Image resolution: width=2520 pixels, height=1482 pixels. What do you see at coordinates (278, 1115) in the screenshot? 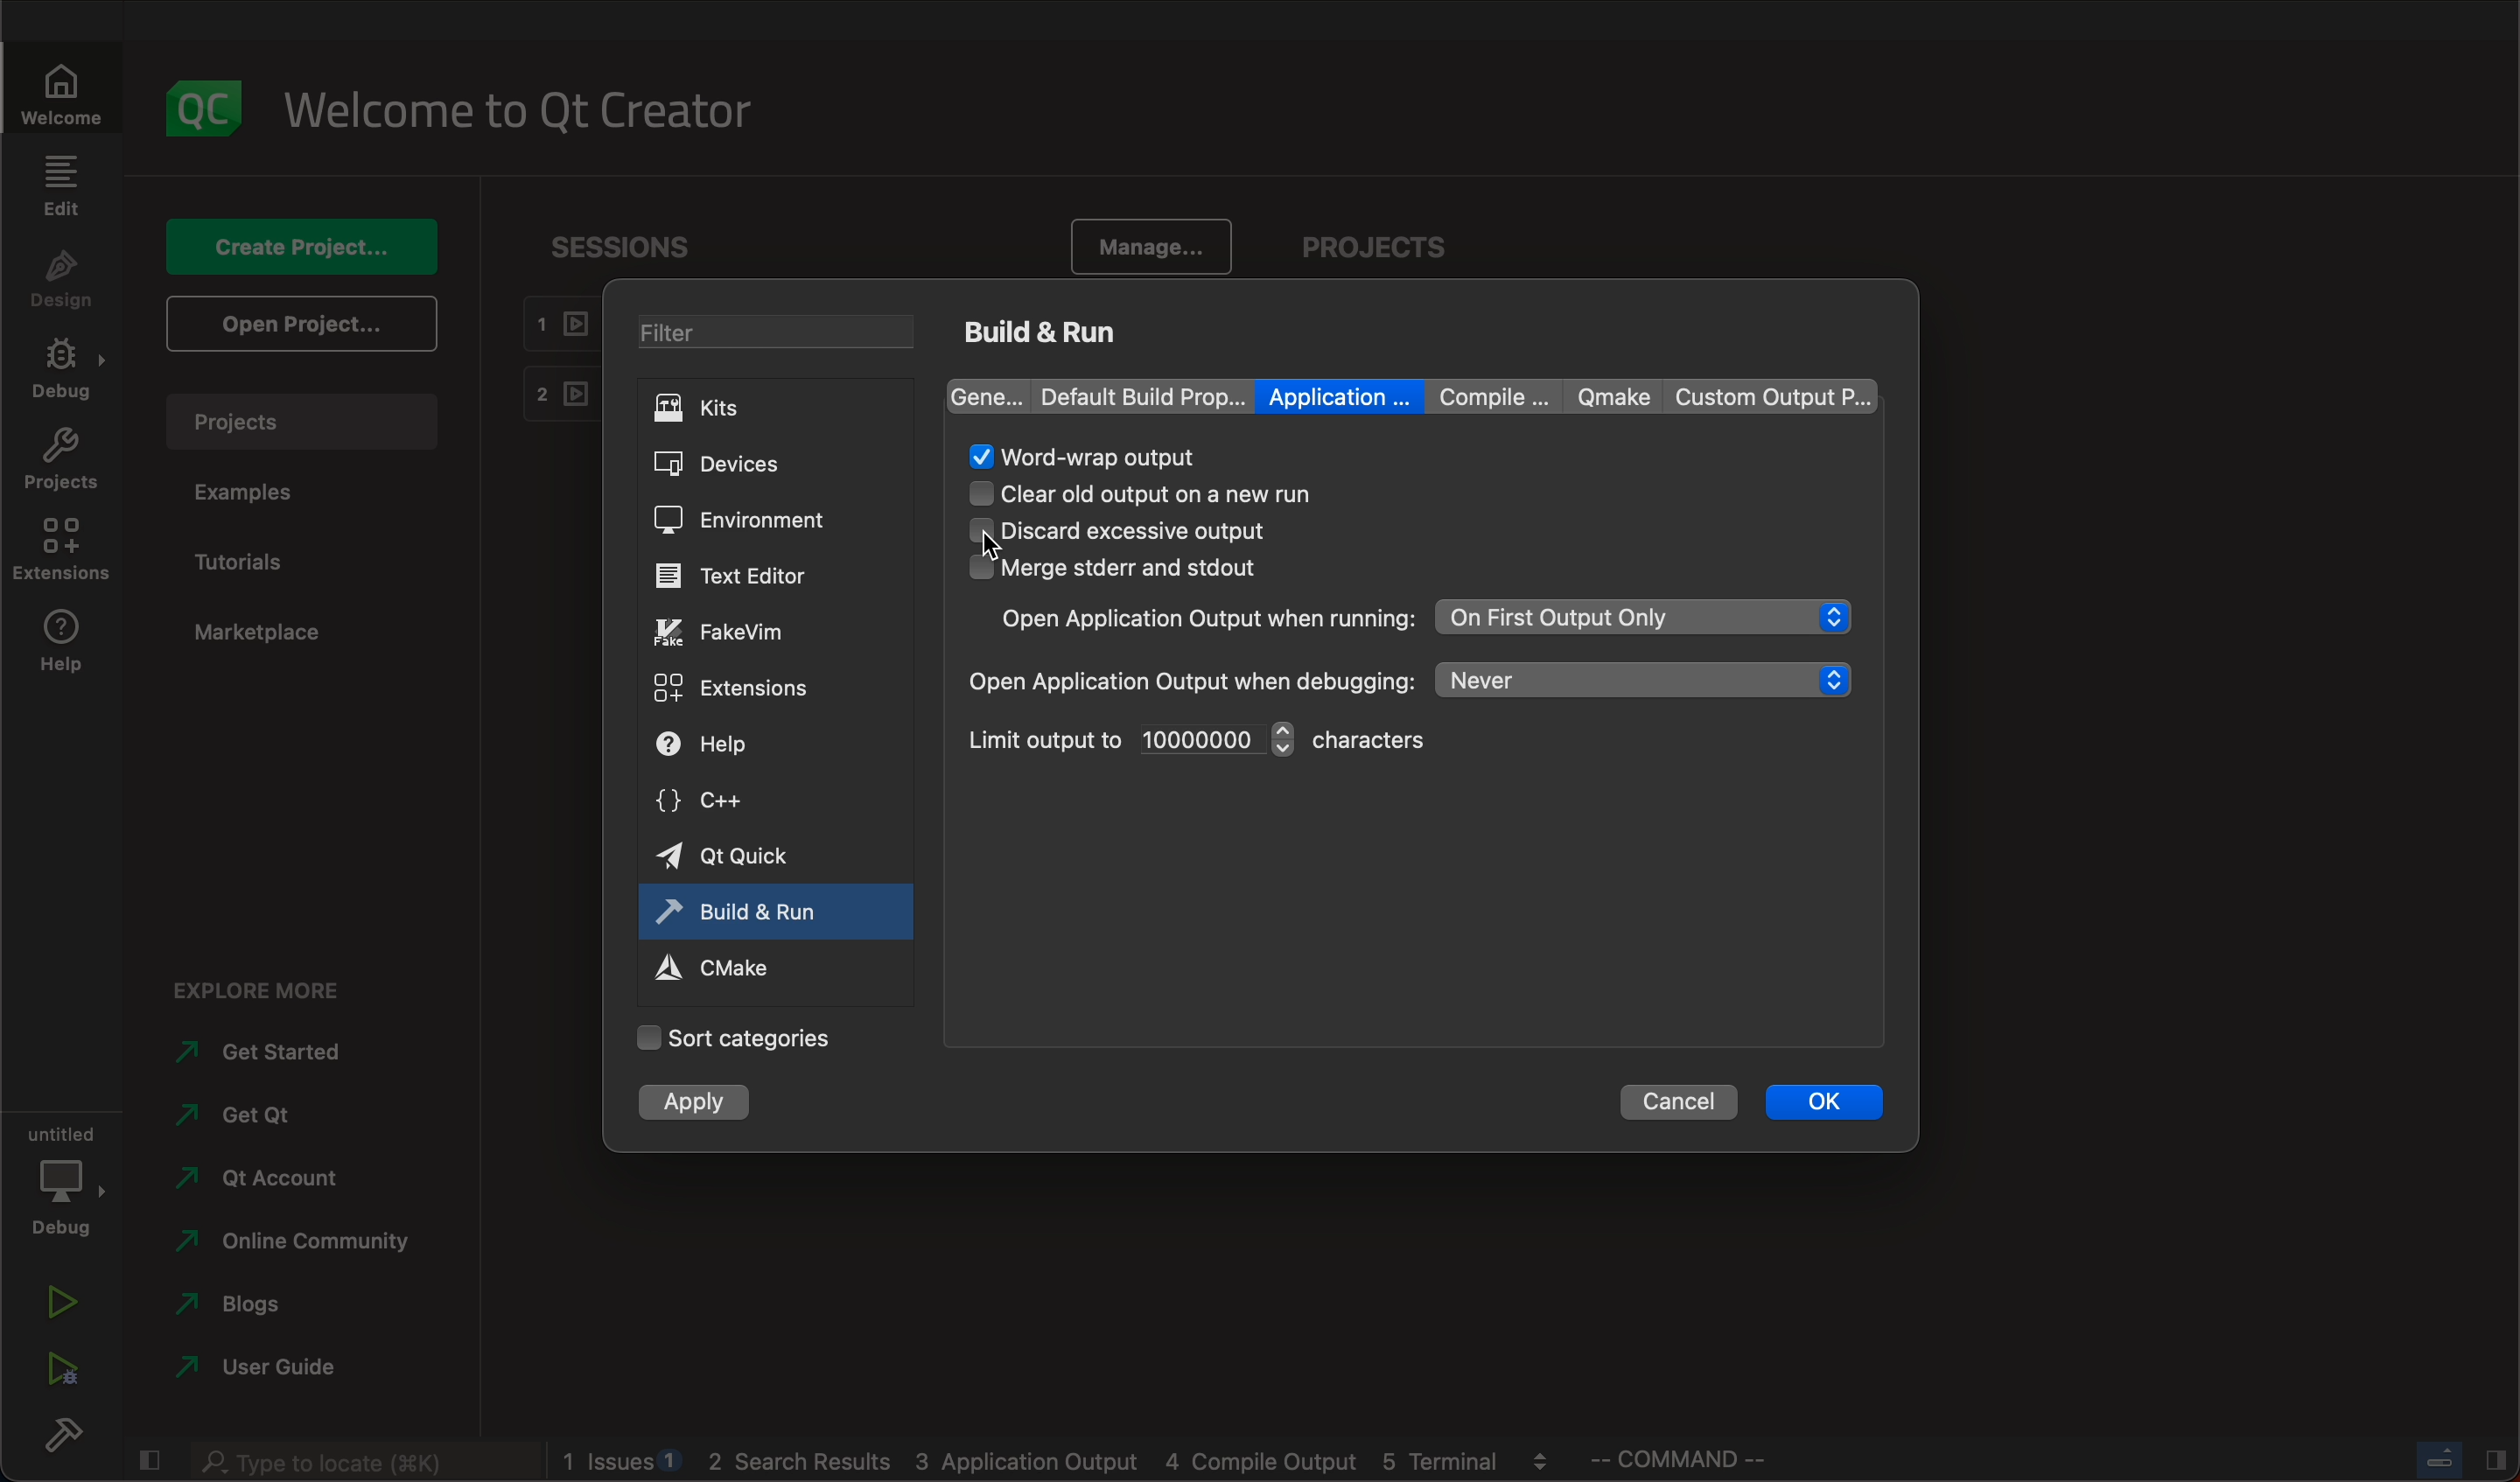
I see `get ` at bounding box center [278, 1115].